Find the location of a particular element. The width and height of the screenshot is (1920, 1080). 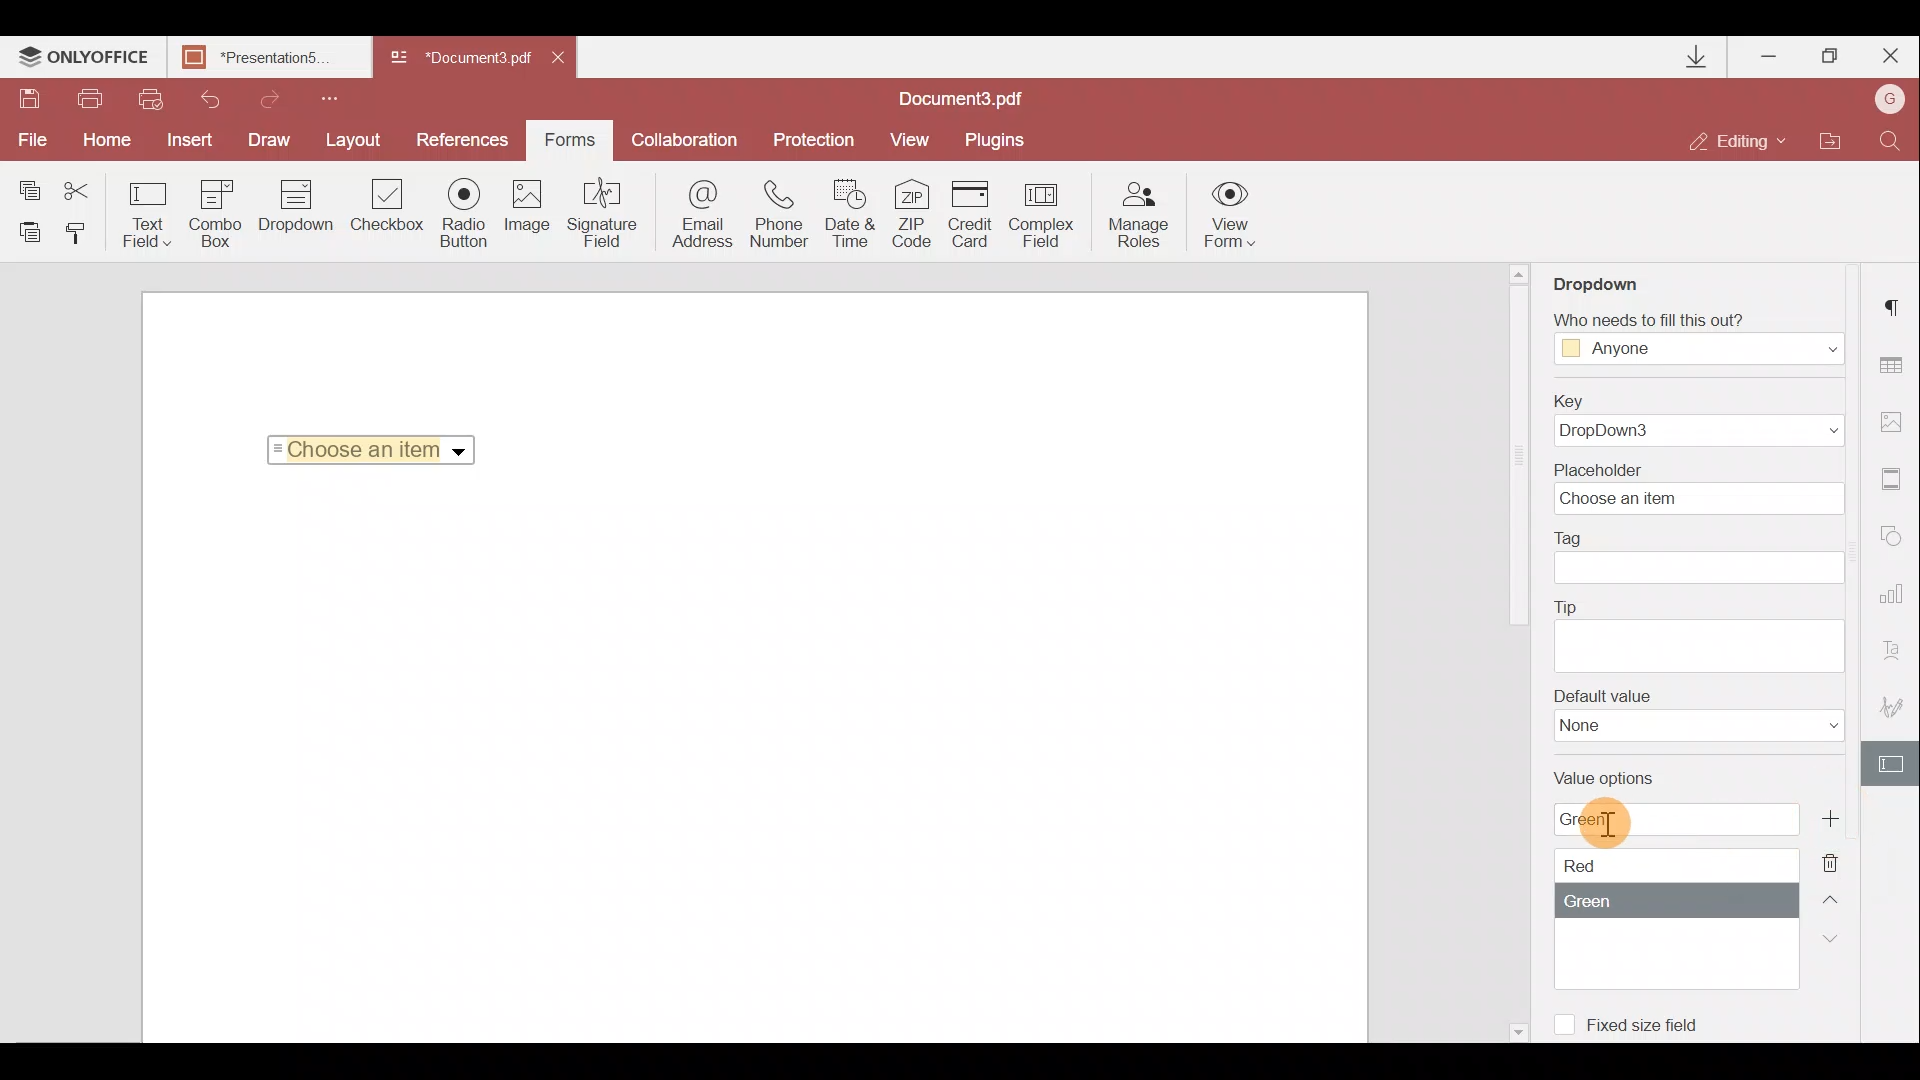

Fill Access is located at coordinates (1694, 339).